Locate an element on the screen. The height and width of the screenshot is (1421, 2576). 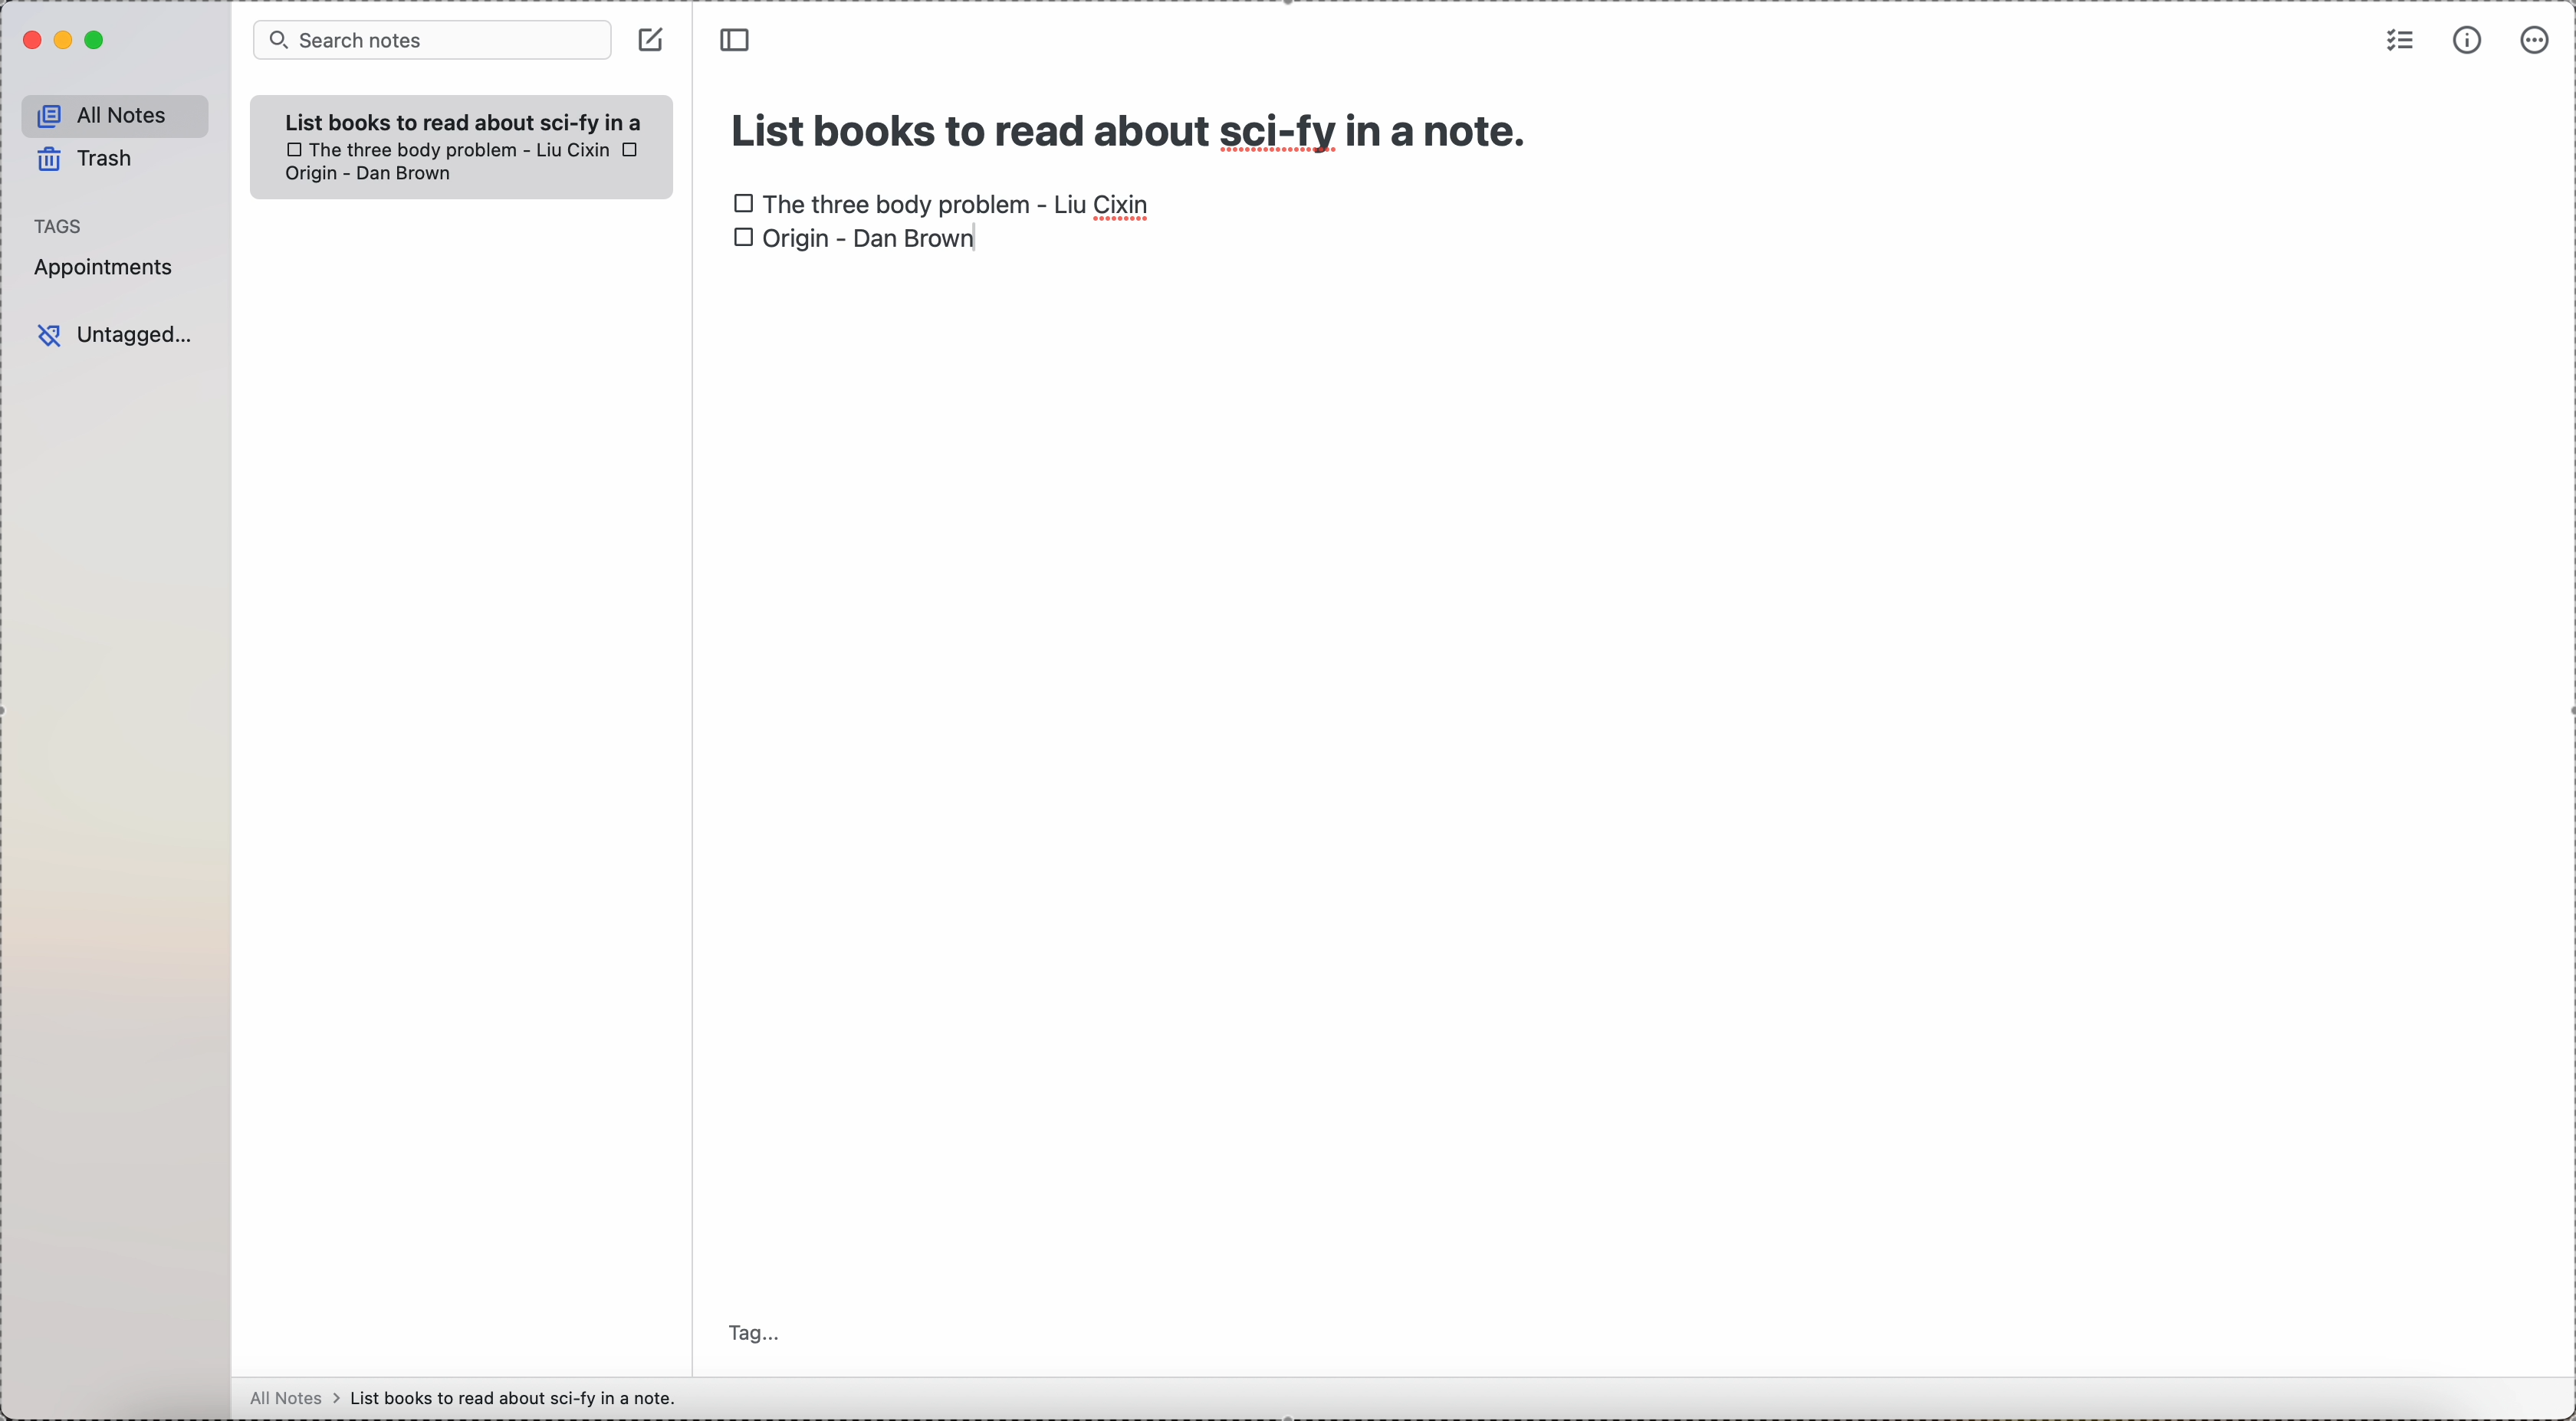
title: List books to read about sci-fy in a note. is located at coordinates (1134, 125).